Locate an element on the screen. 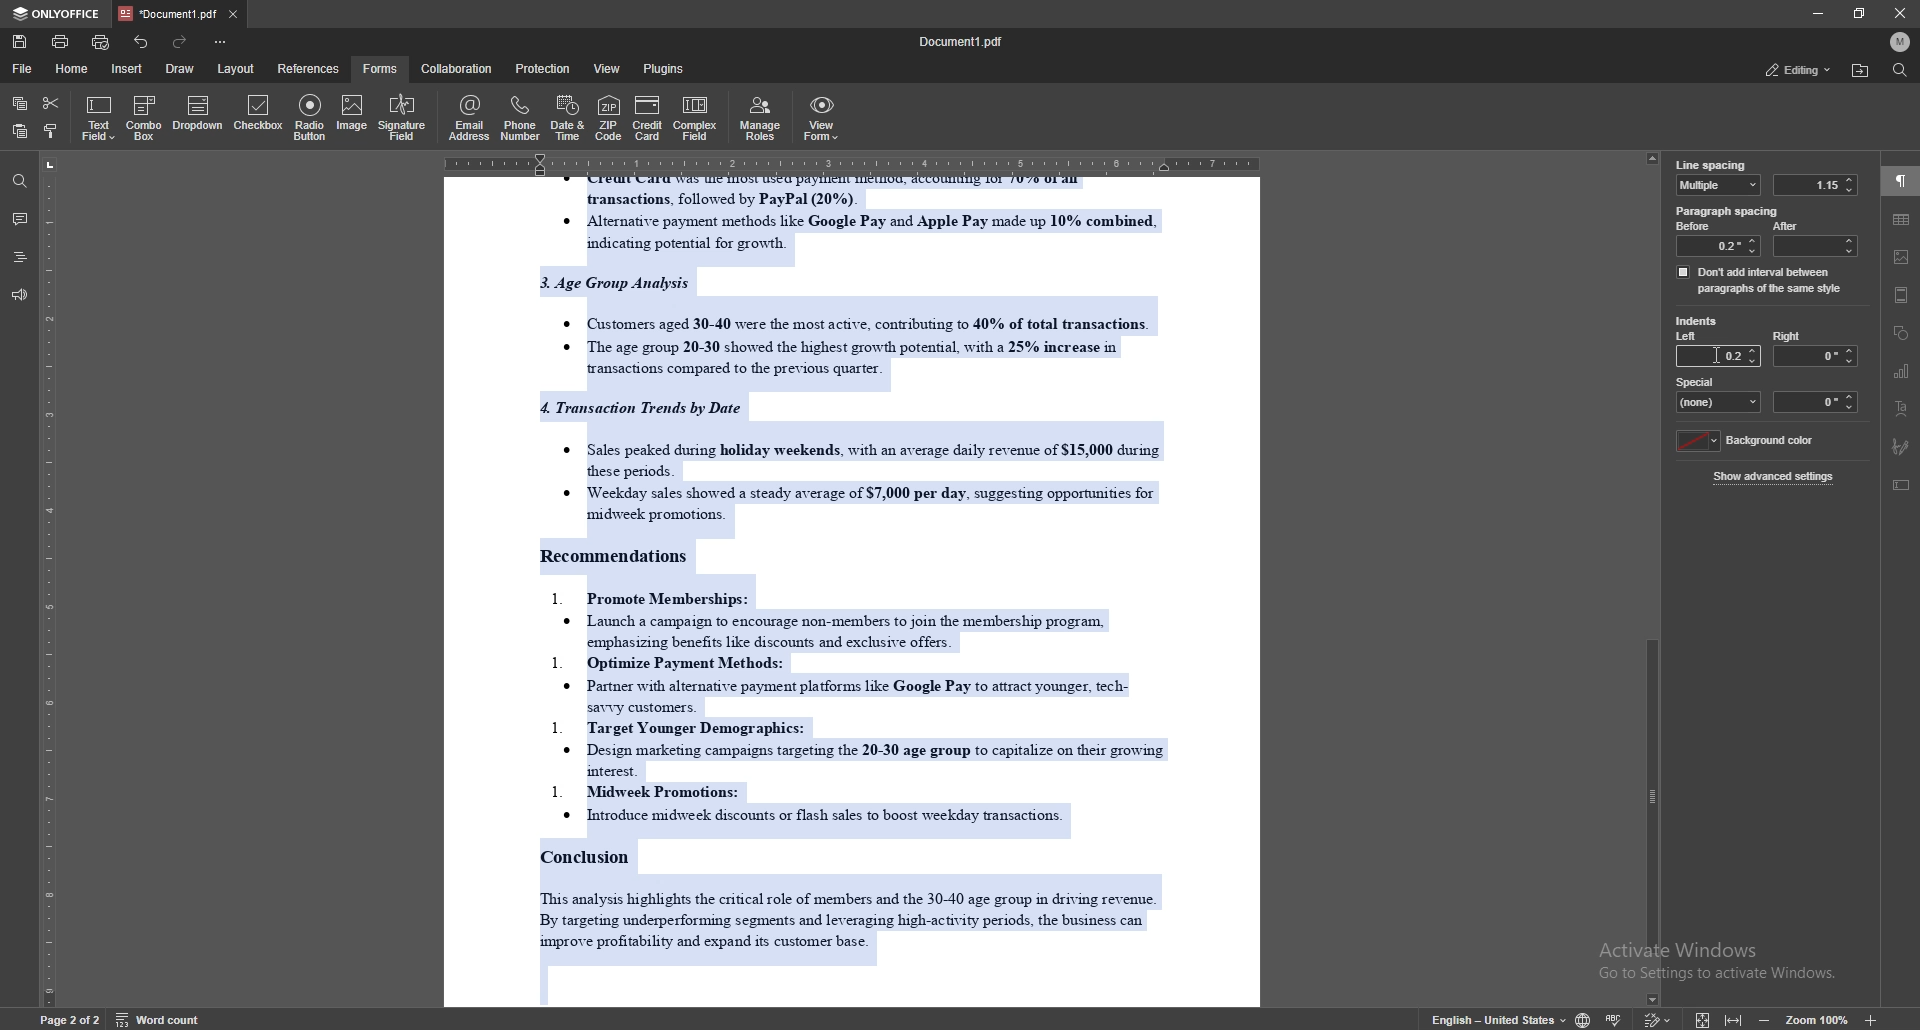 The height and width of the screenshot is (1030, 1920). minimize is located at coordinates (1817, 13).